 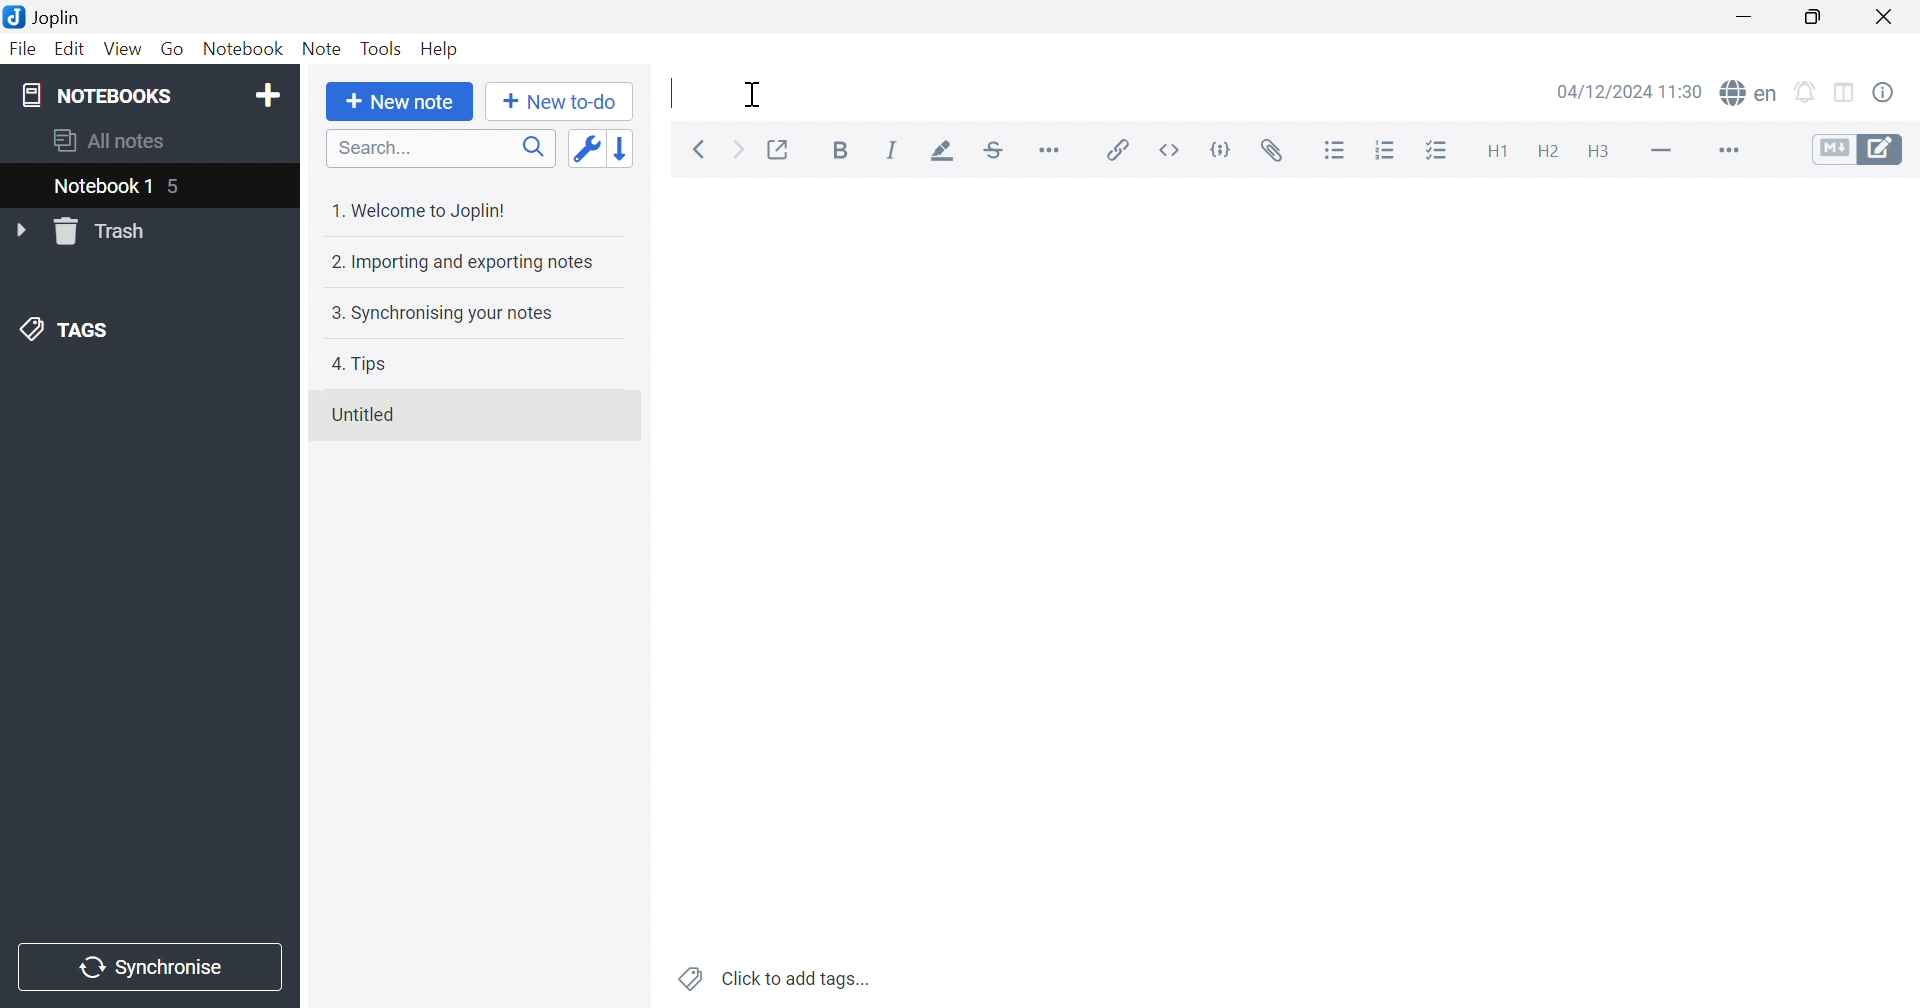 I want to click on Back, so click(x=701, y=149).